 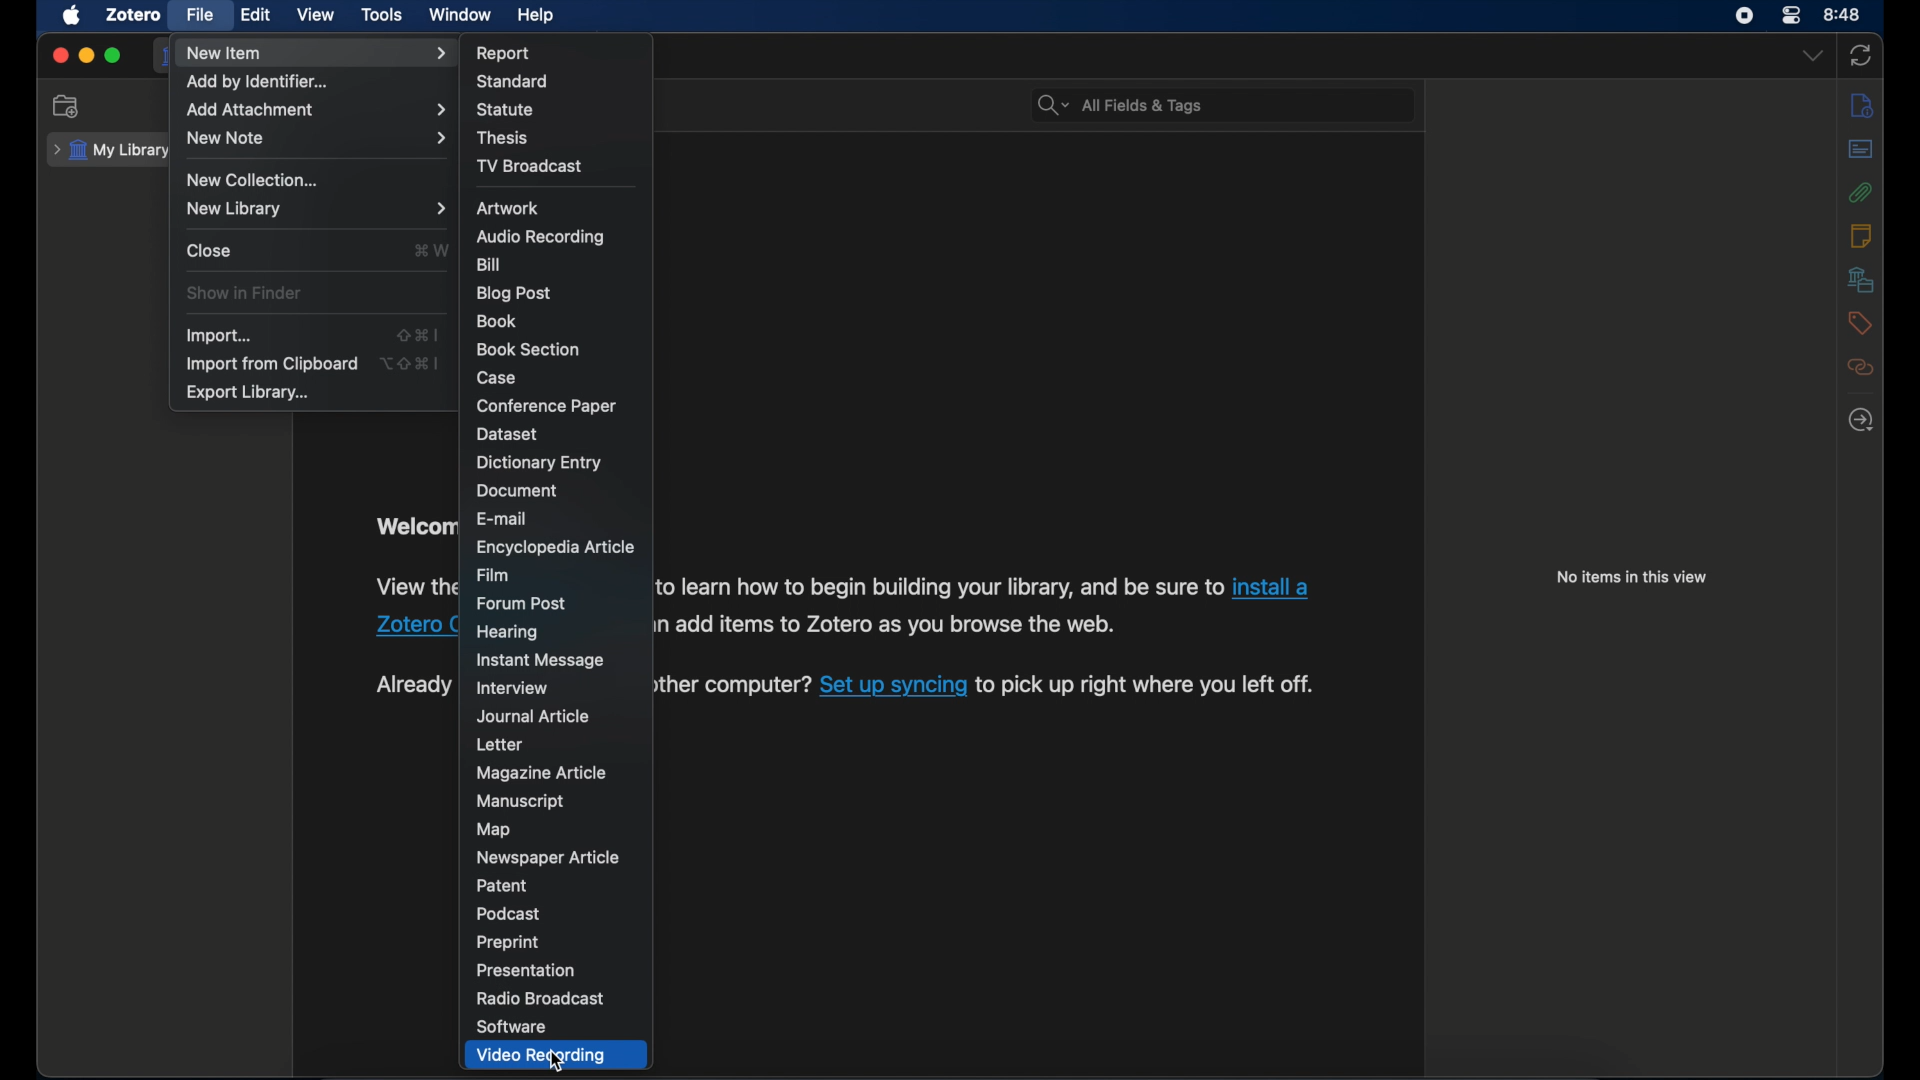 I want to click on case, so click(x=496, y=378).